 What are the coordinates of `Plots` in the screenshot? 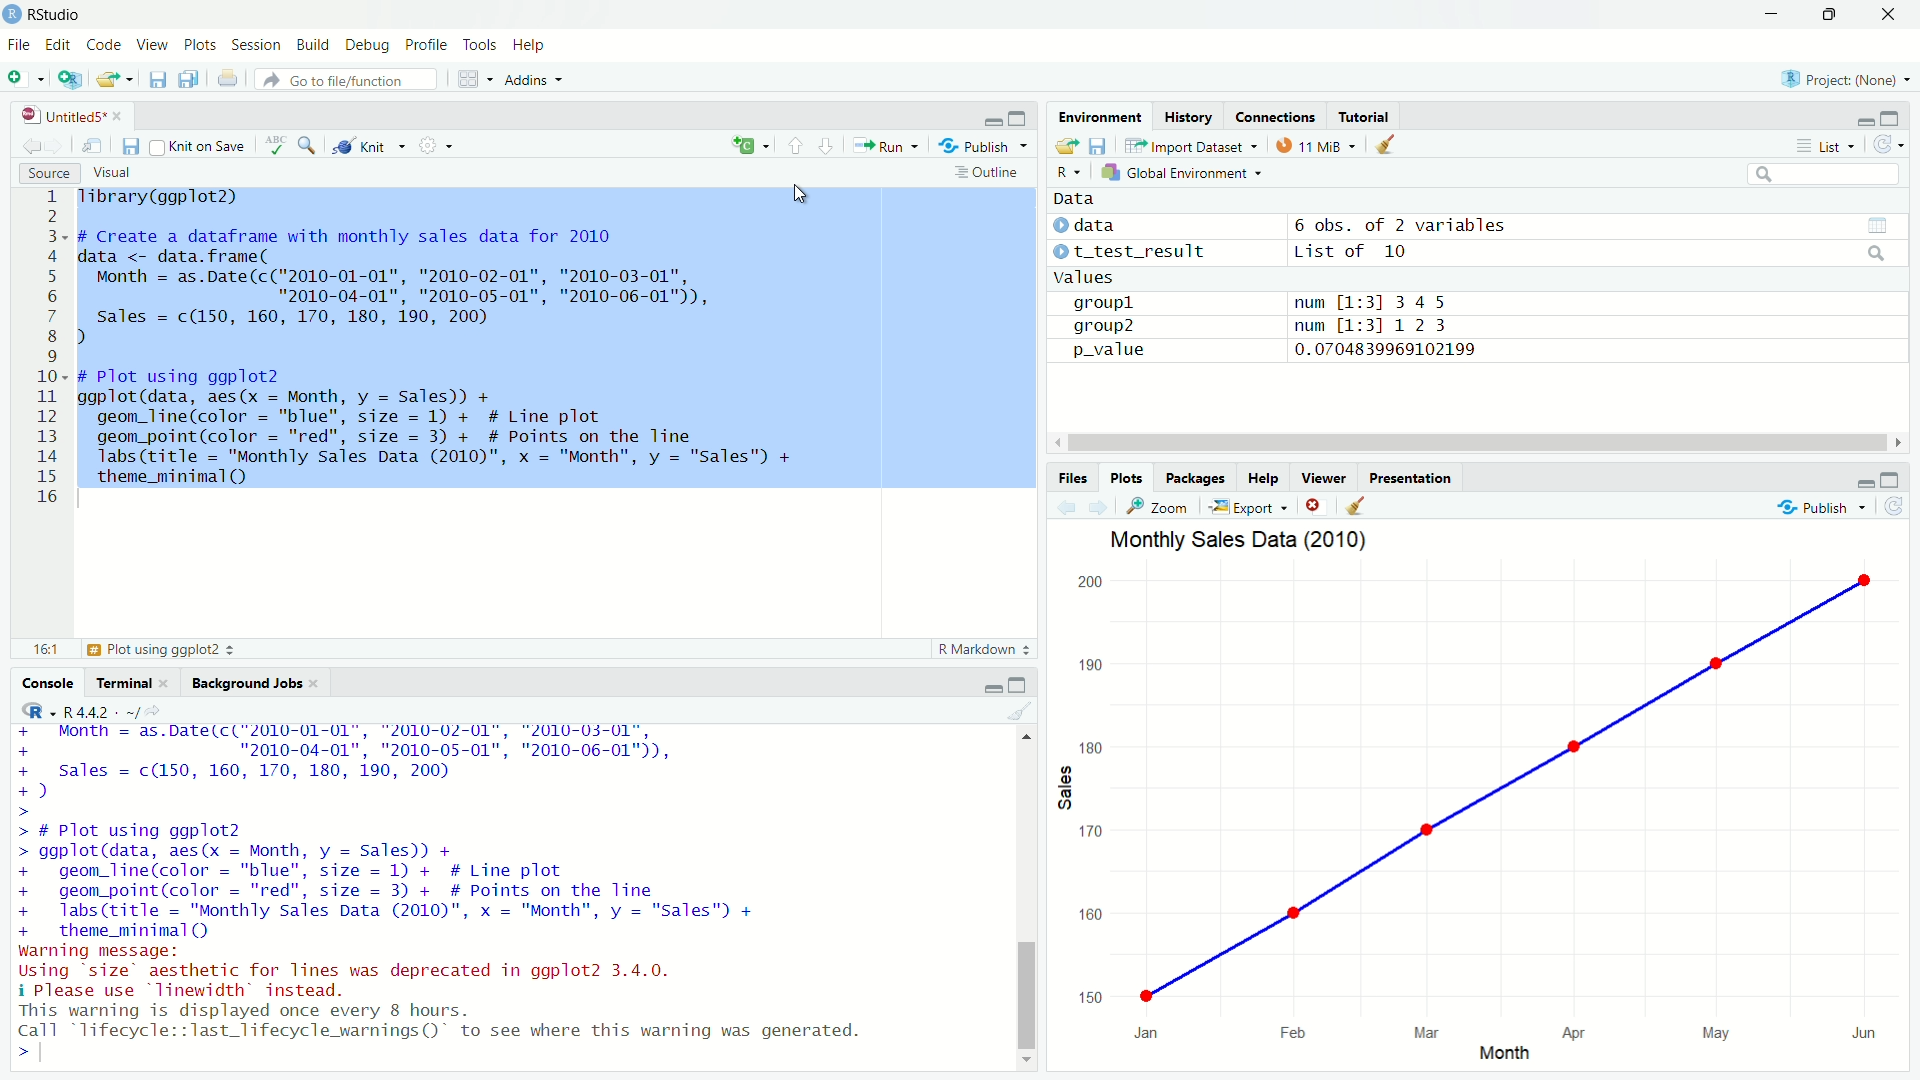 It's located at (200, 44).